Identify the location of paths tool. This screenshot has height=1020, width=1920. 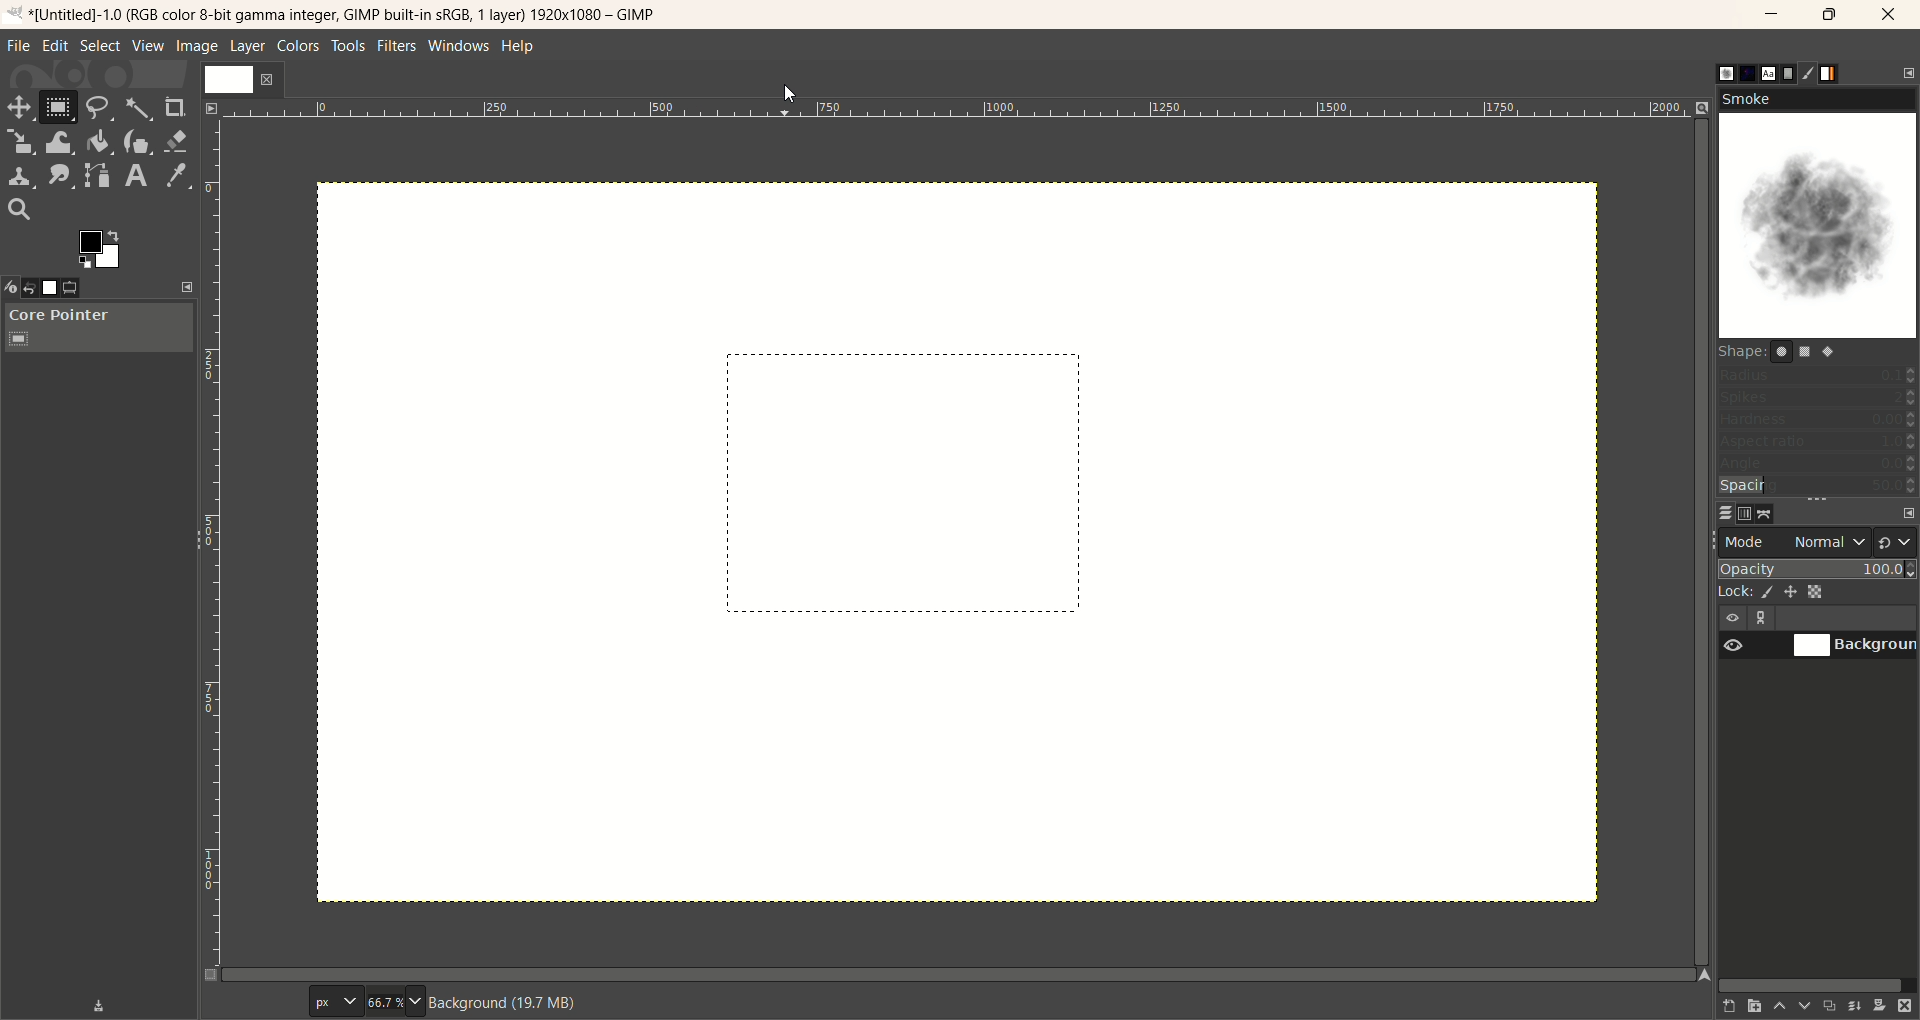
(96, 175).